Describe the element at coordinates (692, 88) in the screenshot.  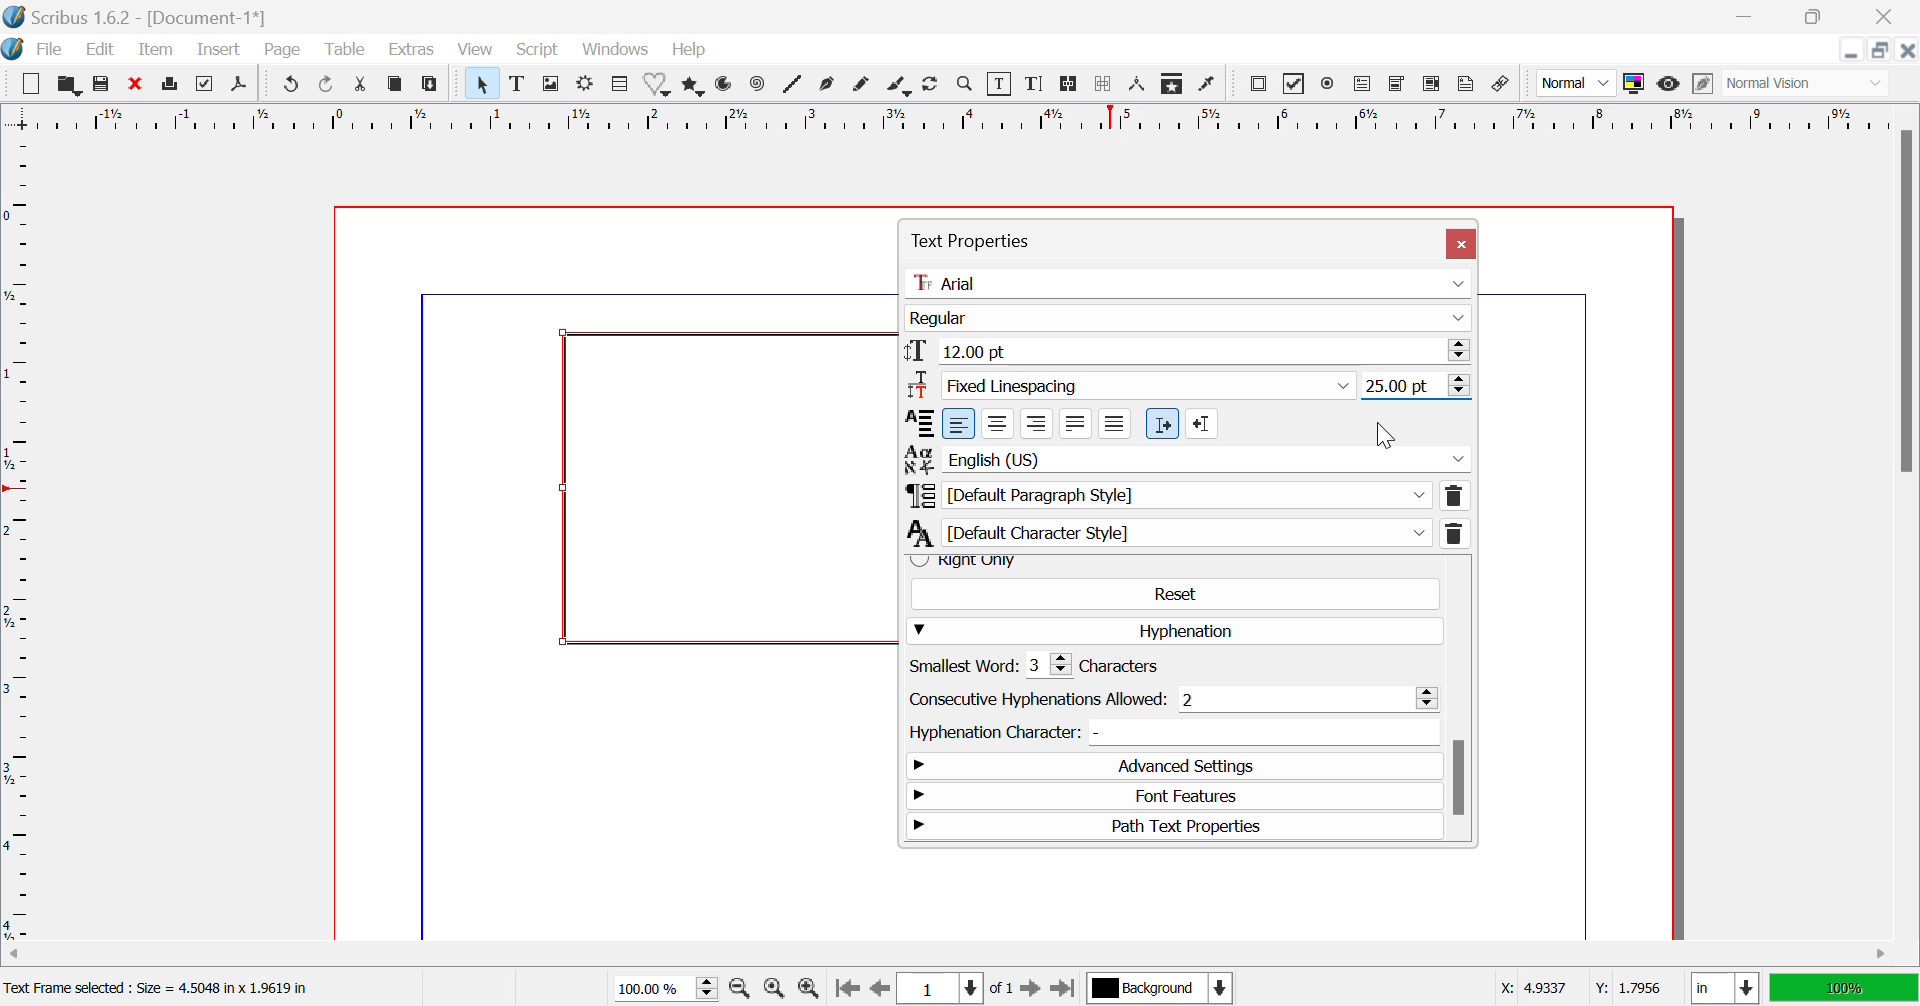
I see `Polygons` at that location.